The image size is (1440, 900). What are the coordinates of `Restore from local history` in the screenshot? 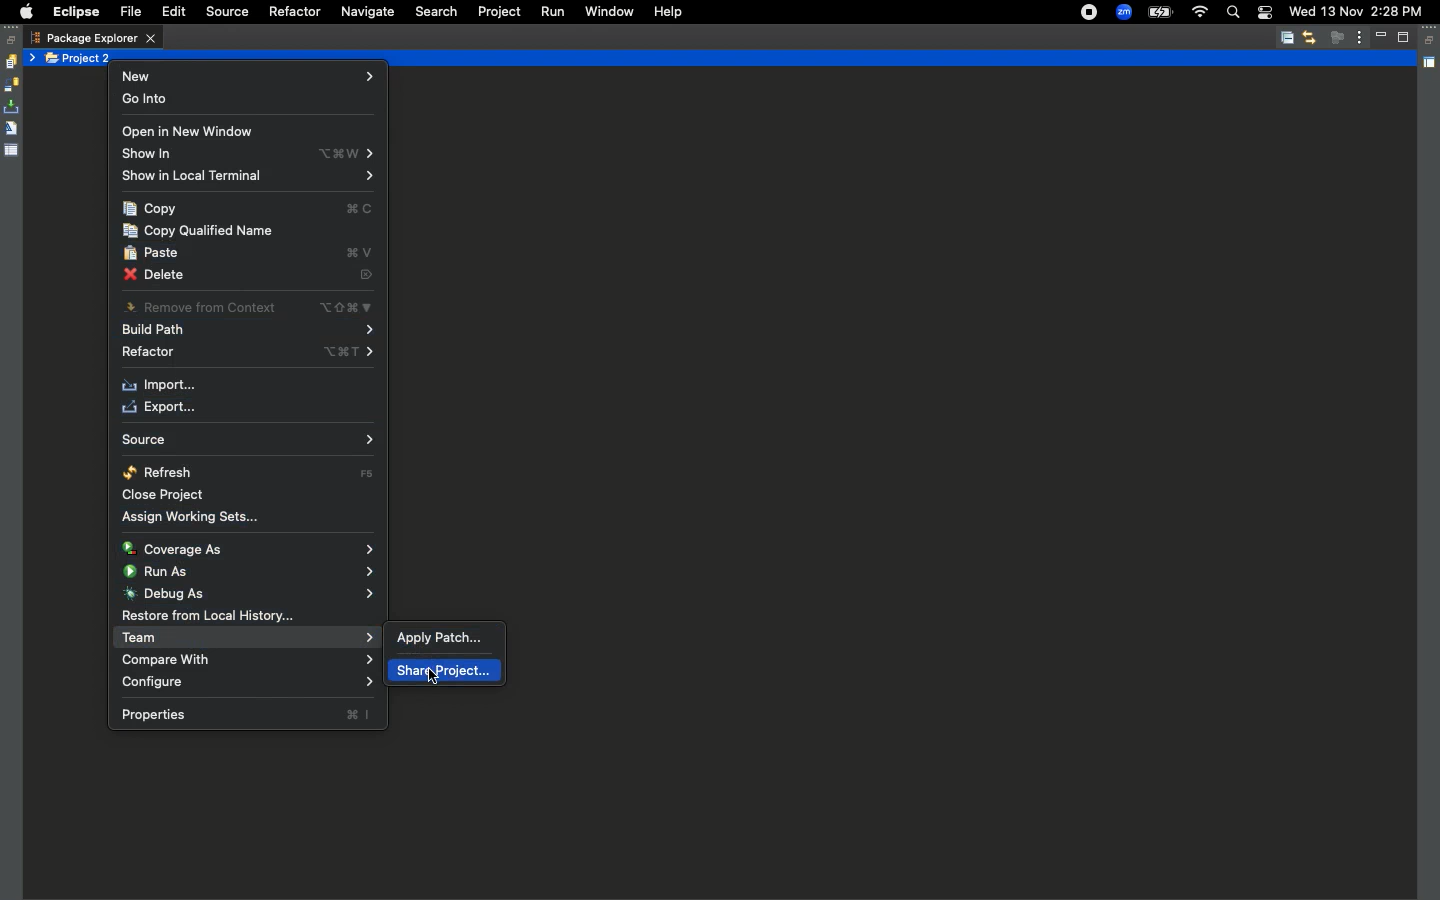 It's located at (208, 617).